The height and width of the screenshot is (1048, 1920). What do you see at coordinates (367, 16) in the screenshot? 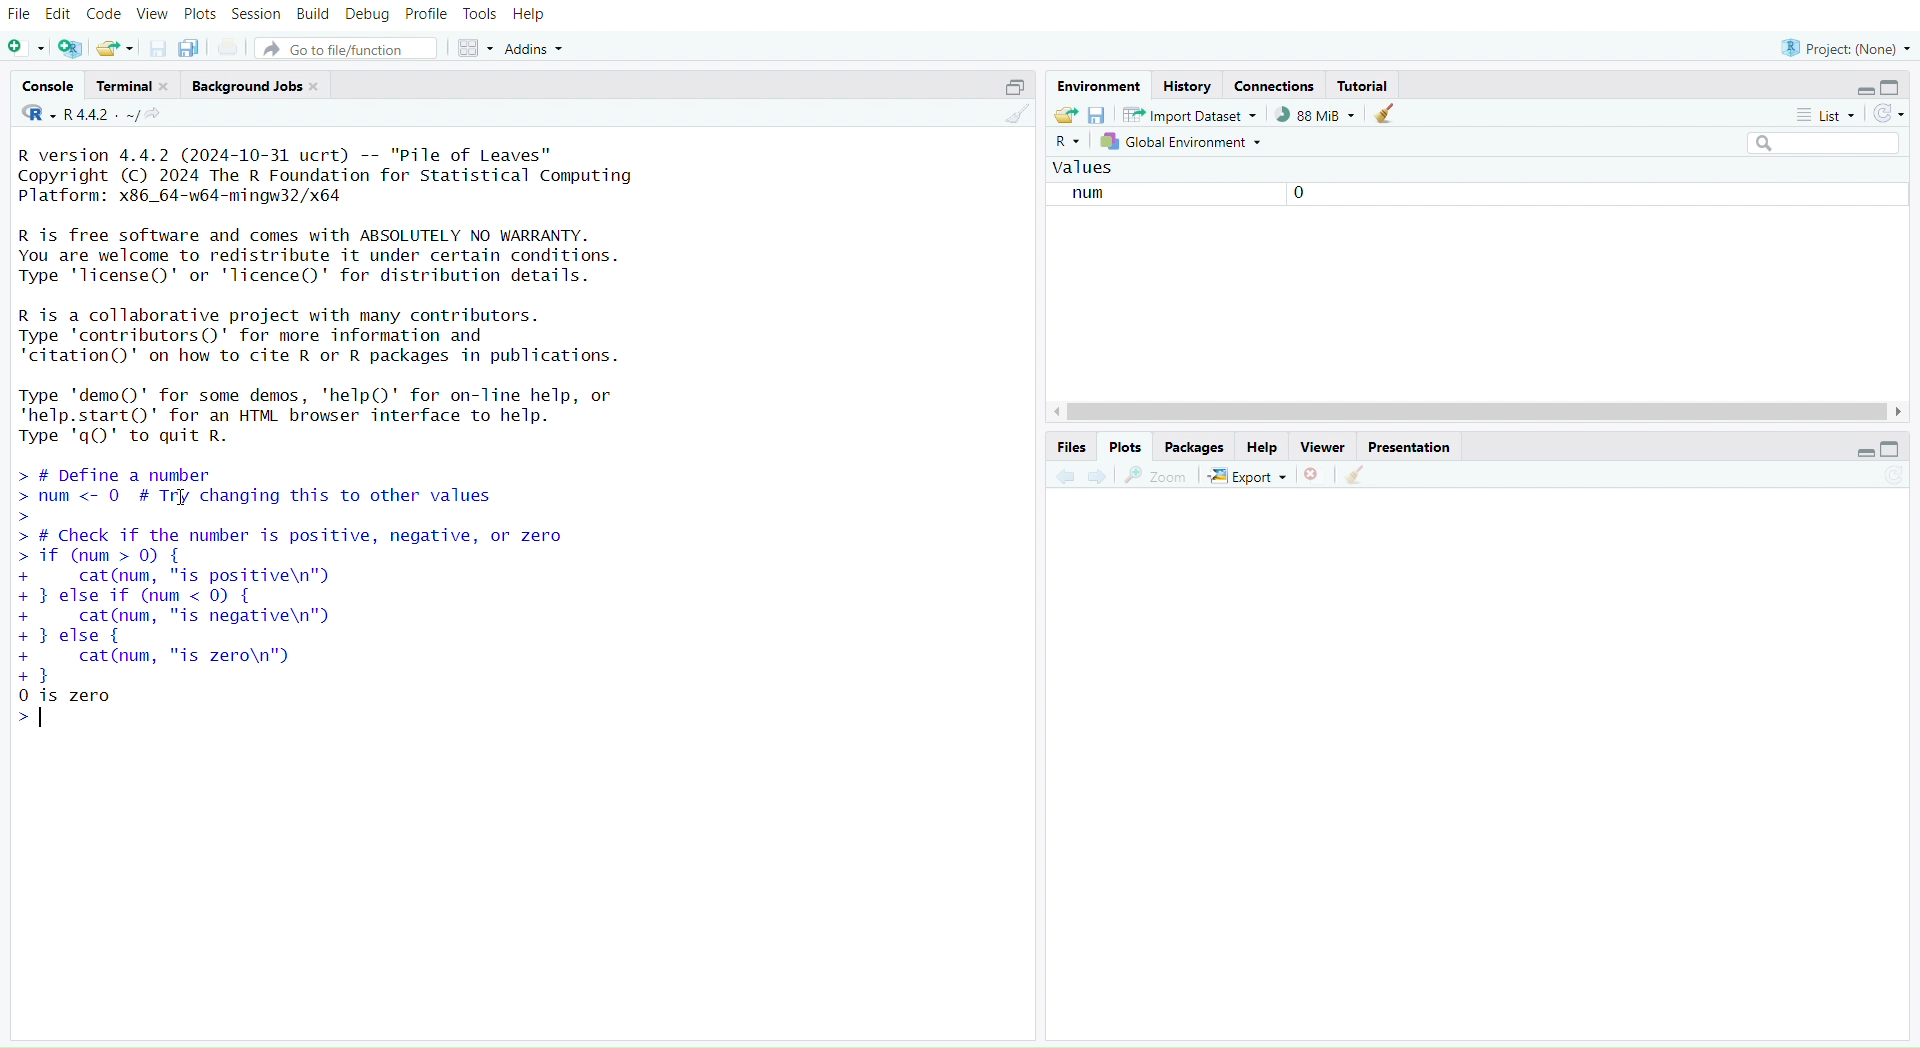
I see `debug` at bounding box center [367, 16].